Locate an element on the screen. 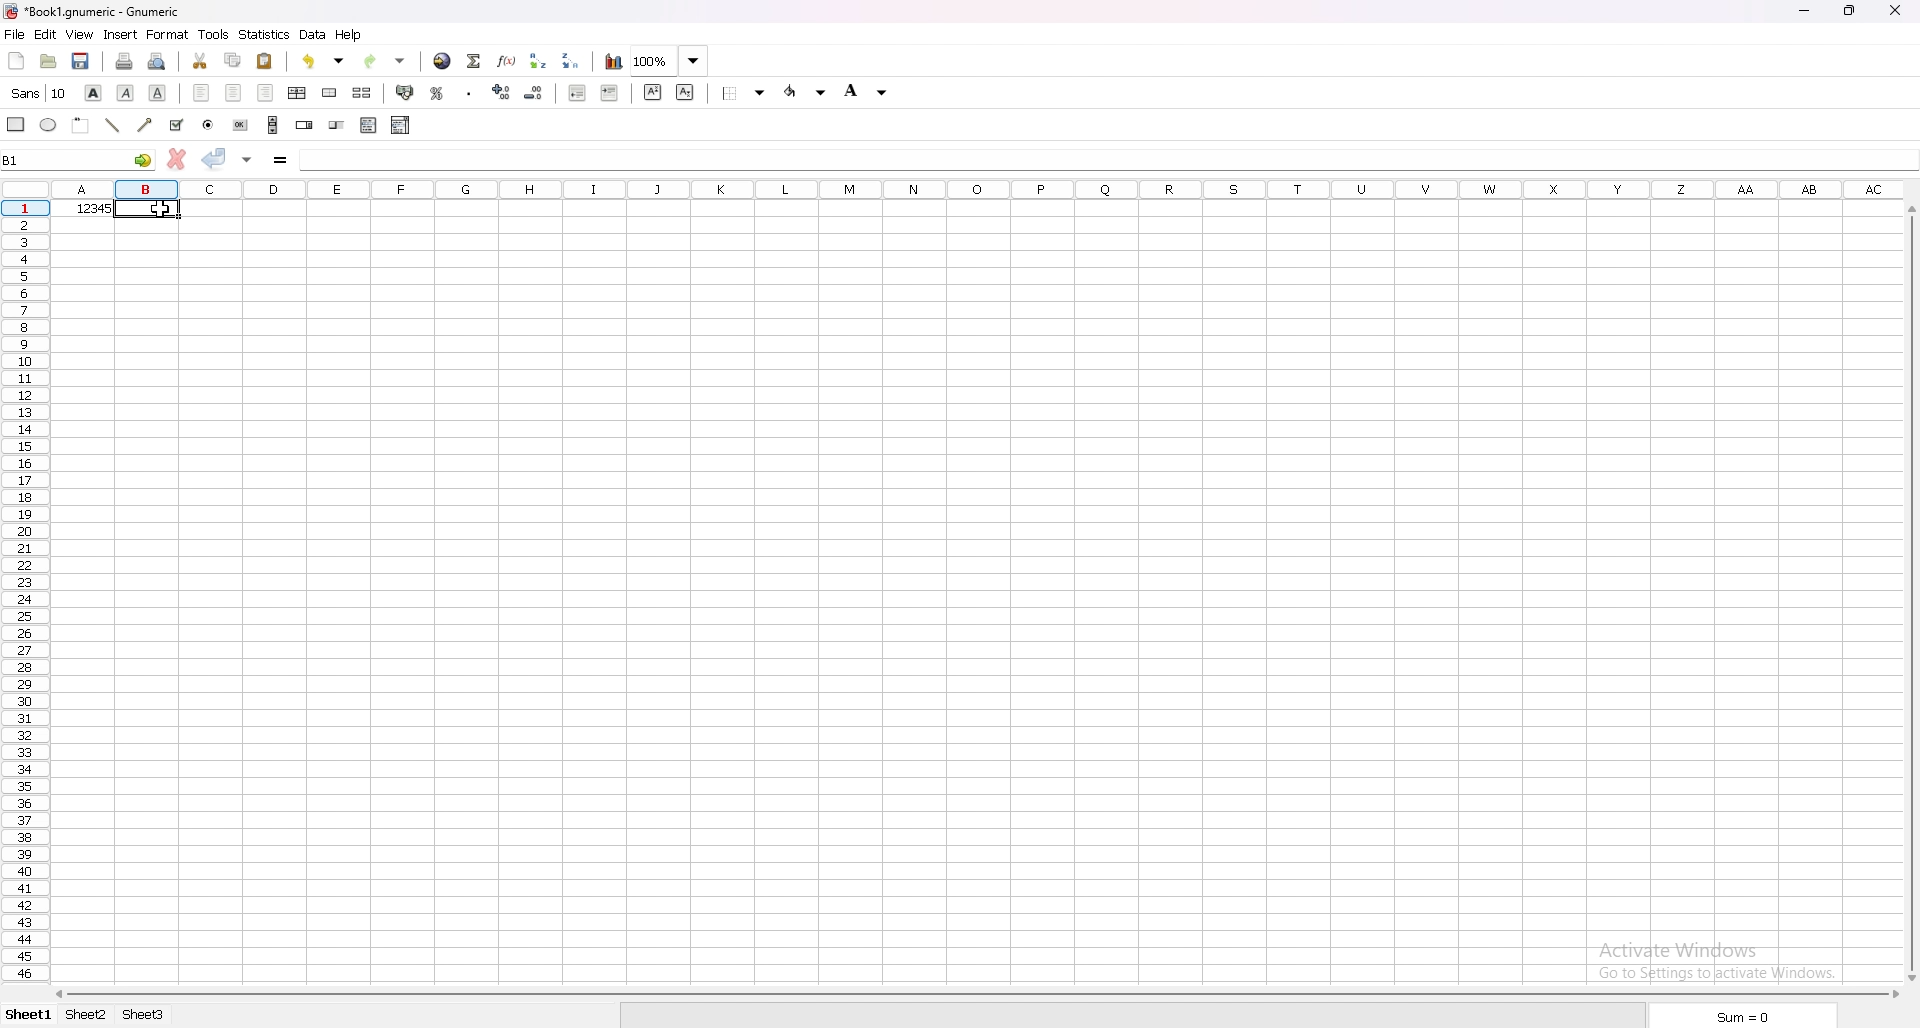 The width and height of the screenshot is (1920, 1028). sheet1 is located at coordinates (26, 1019).